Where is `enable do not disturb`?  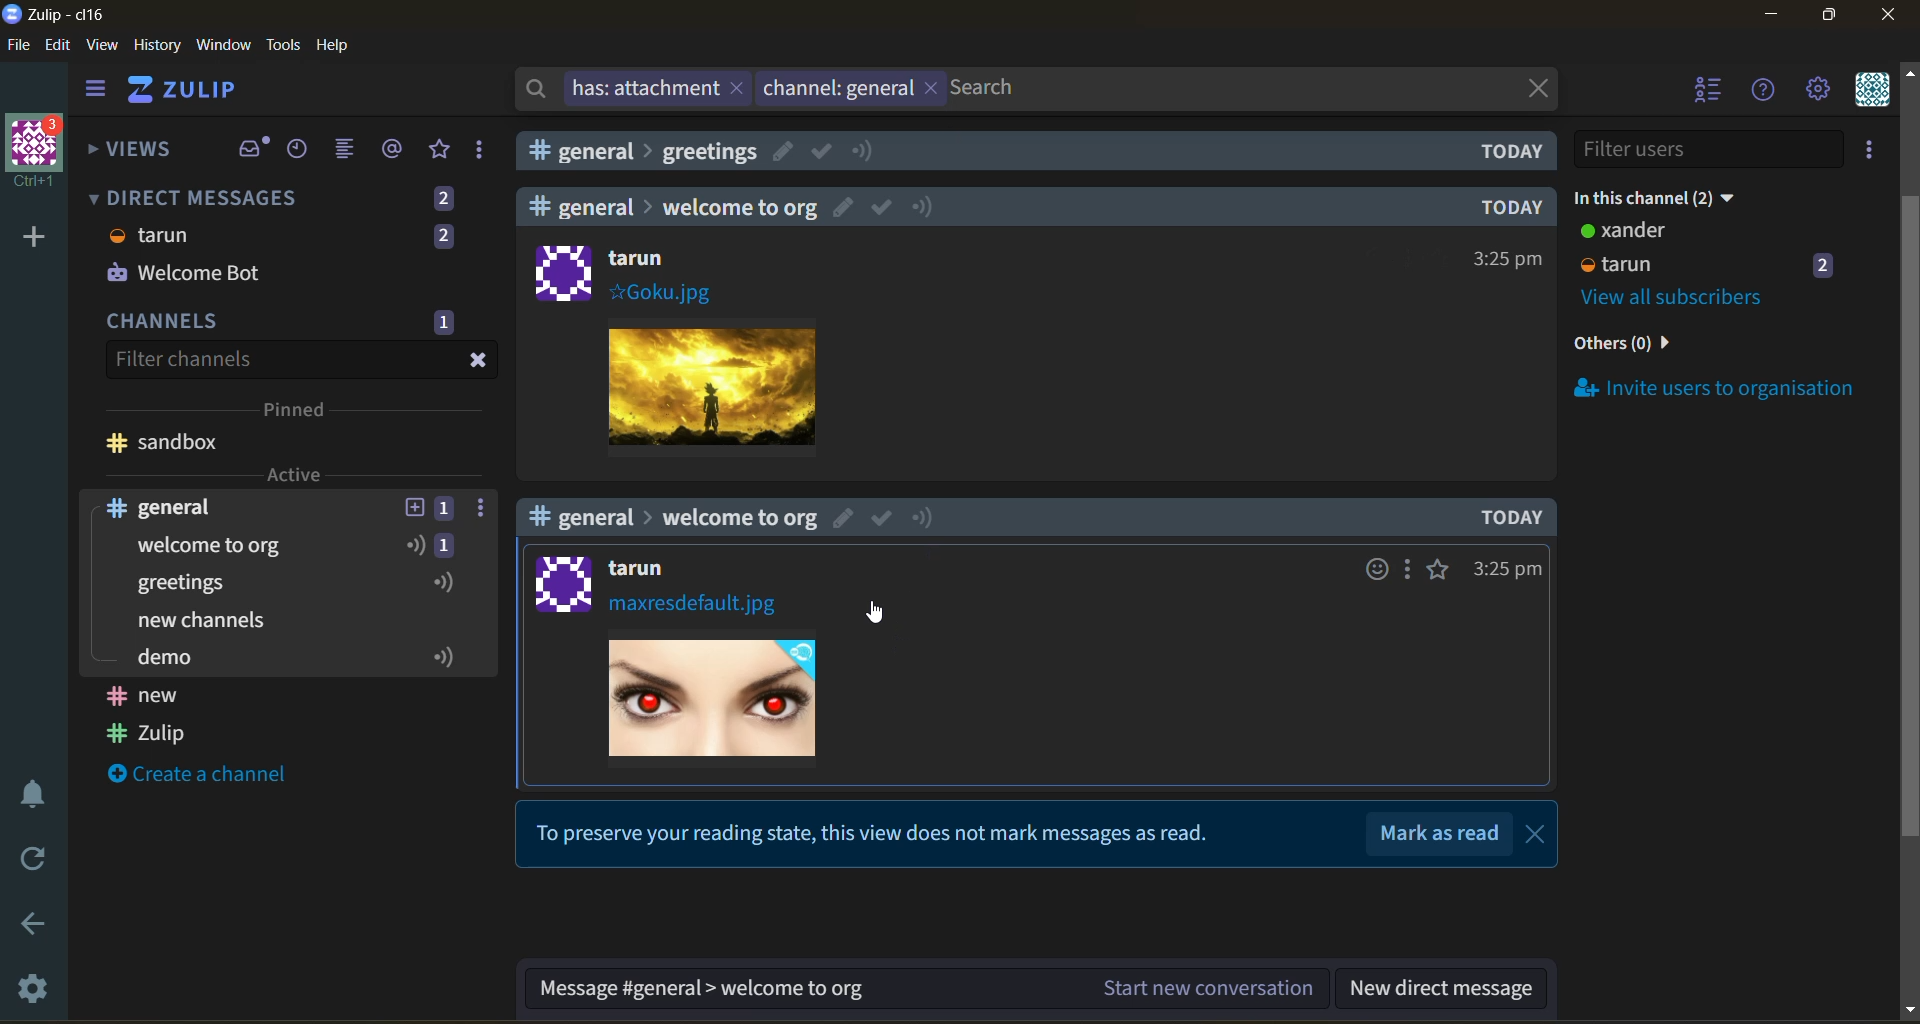
enable do not disturb is located at coordinates (40, 791).